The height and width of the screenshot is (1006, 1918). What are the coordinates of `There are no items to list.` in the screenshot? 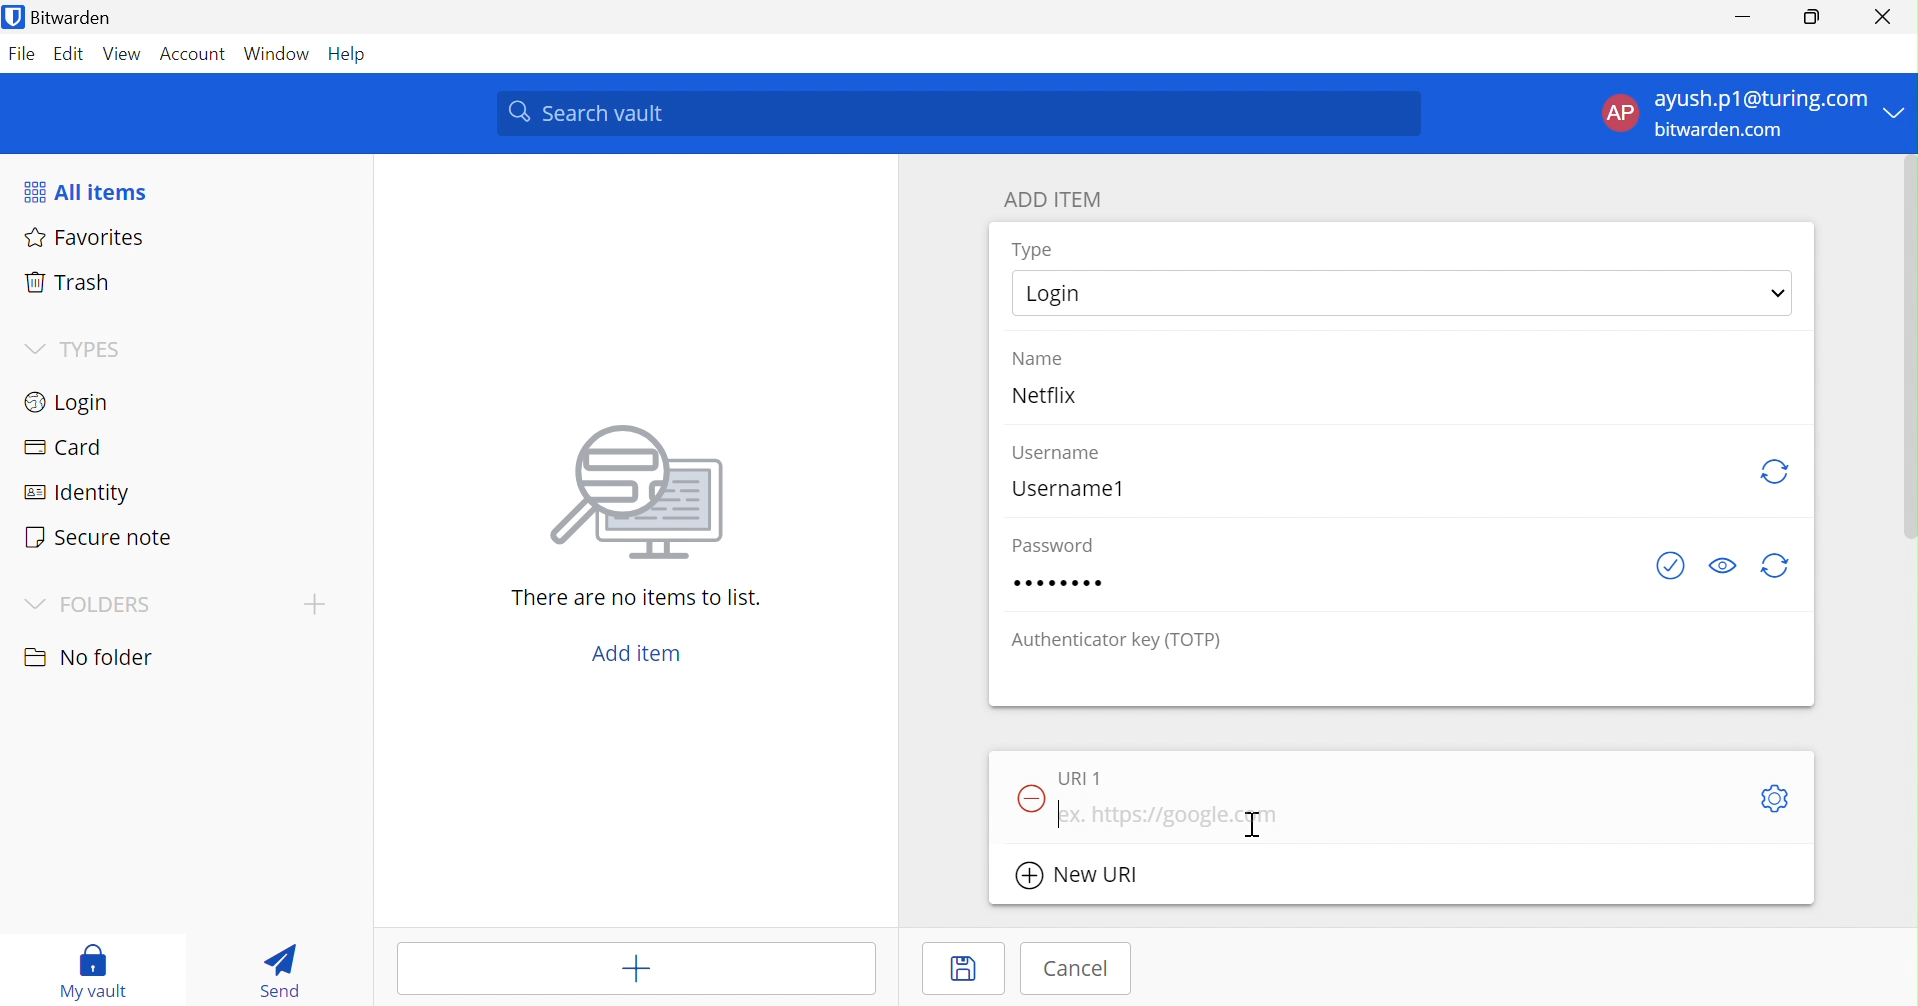 It's located at (632, 597).